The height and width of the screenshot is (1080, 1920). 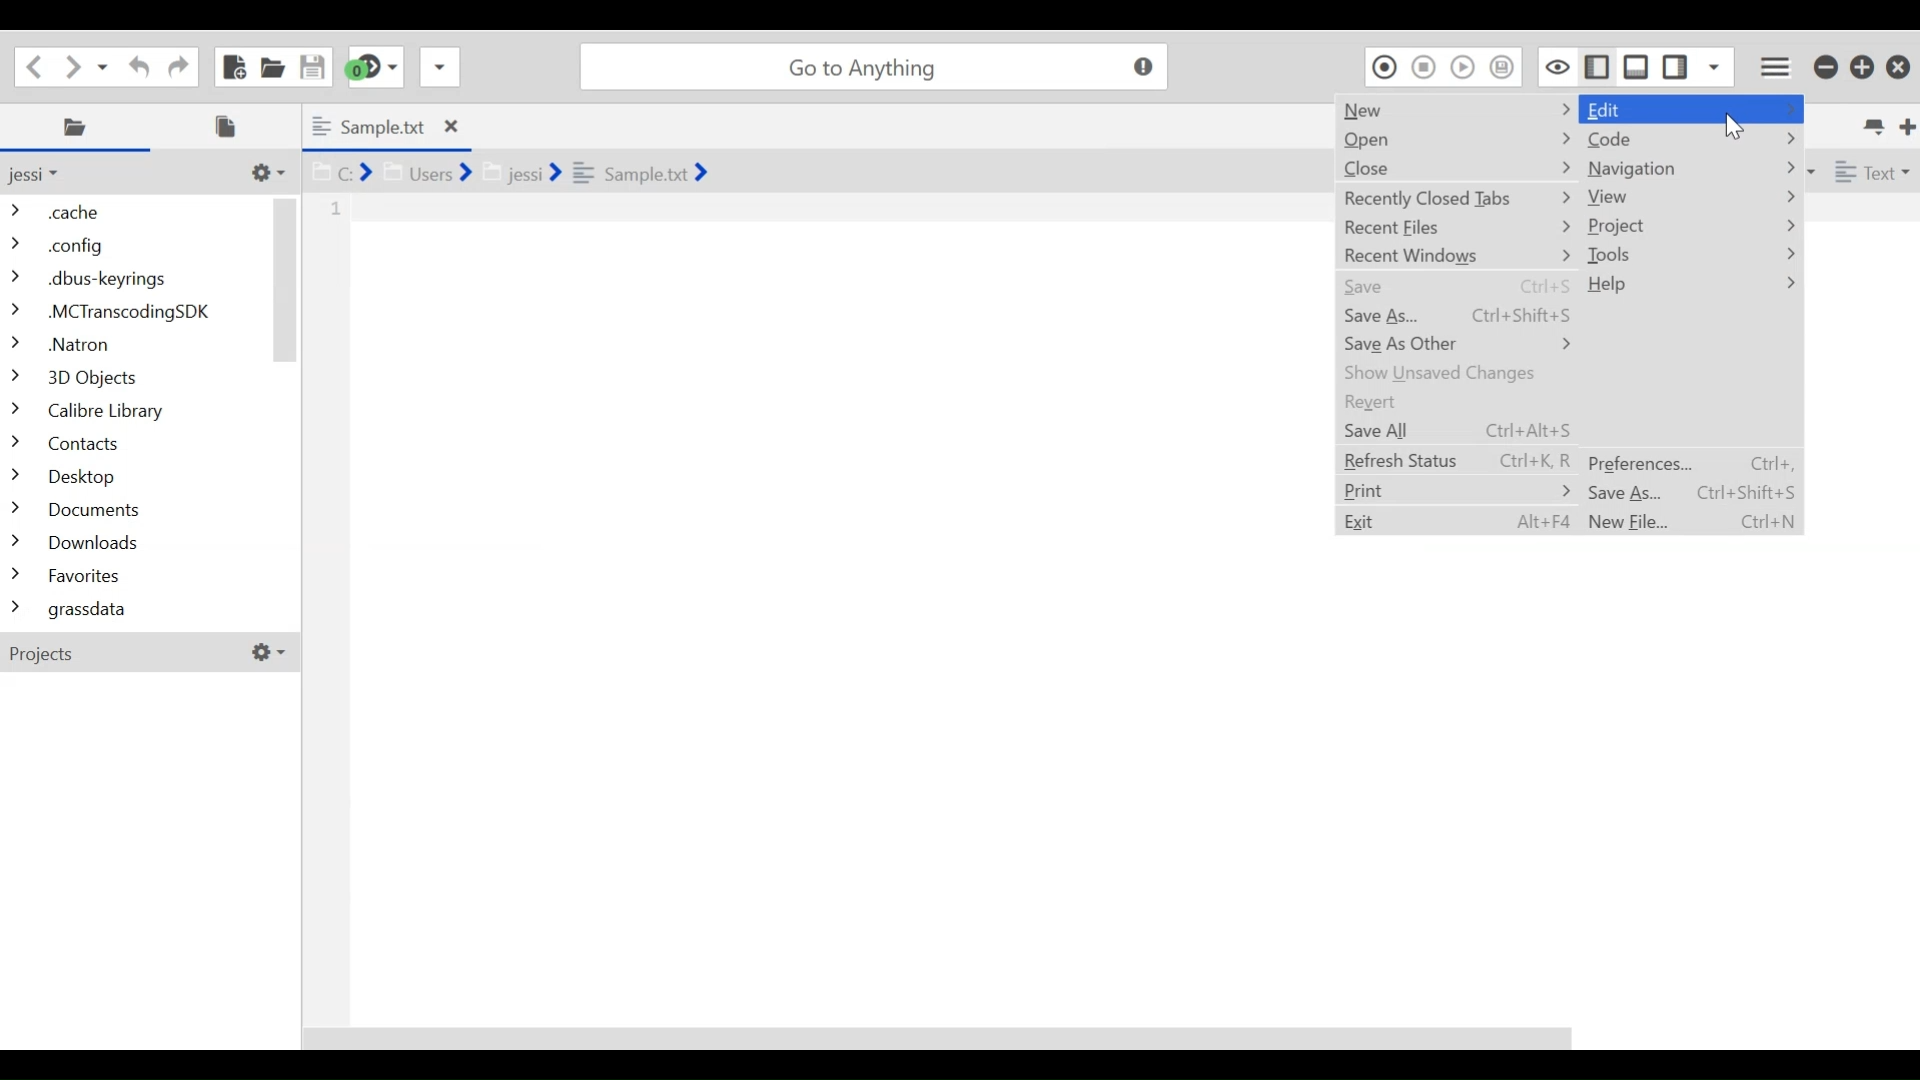 What do you see at coordinates (135, 413) in the screenshot?
I see `Folders` at bounding box center [135, 413].